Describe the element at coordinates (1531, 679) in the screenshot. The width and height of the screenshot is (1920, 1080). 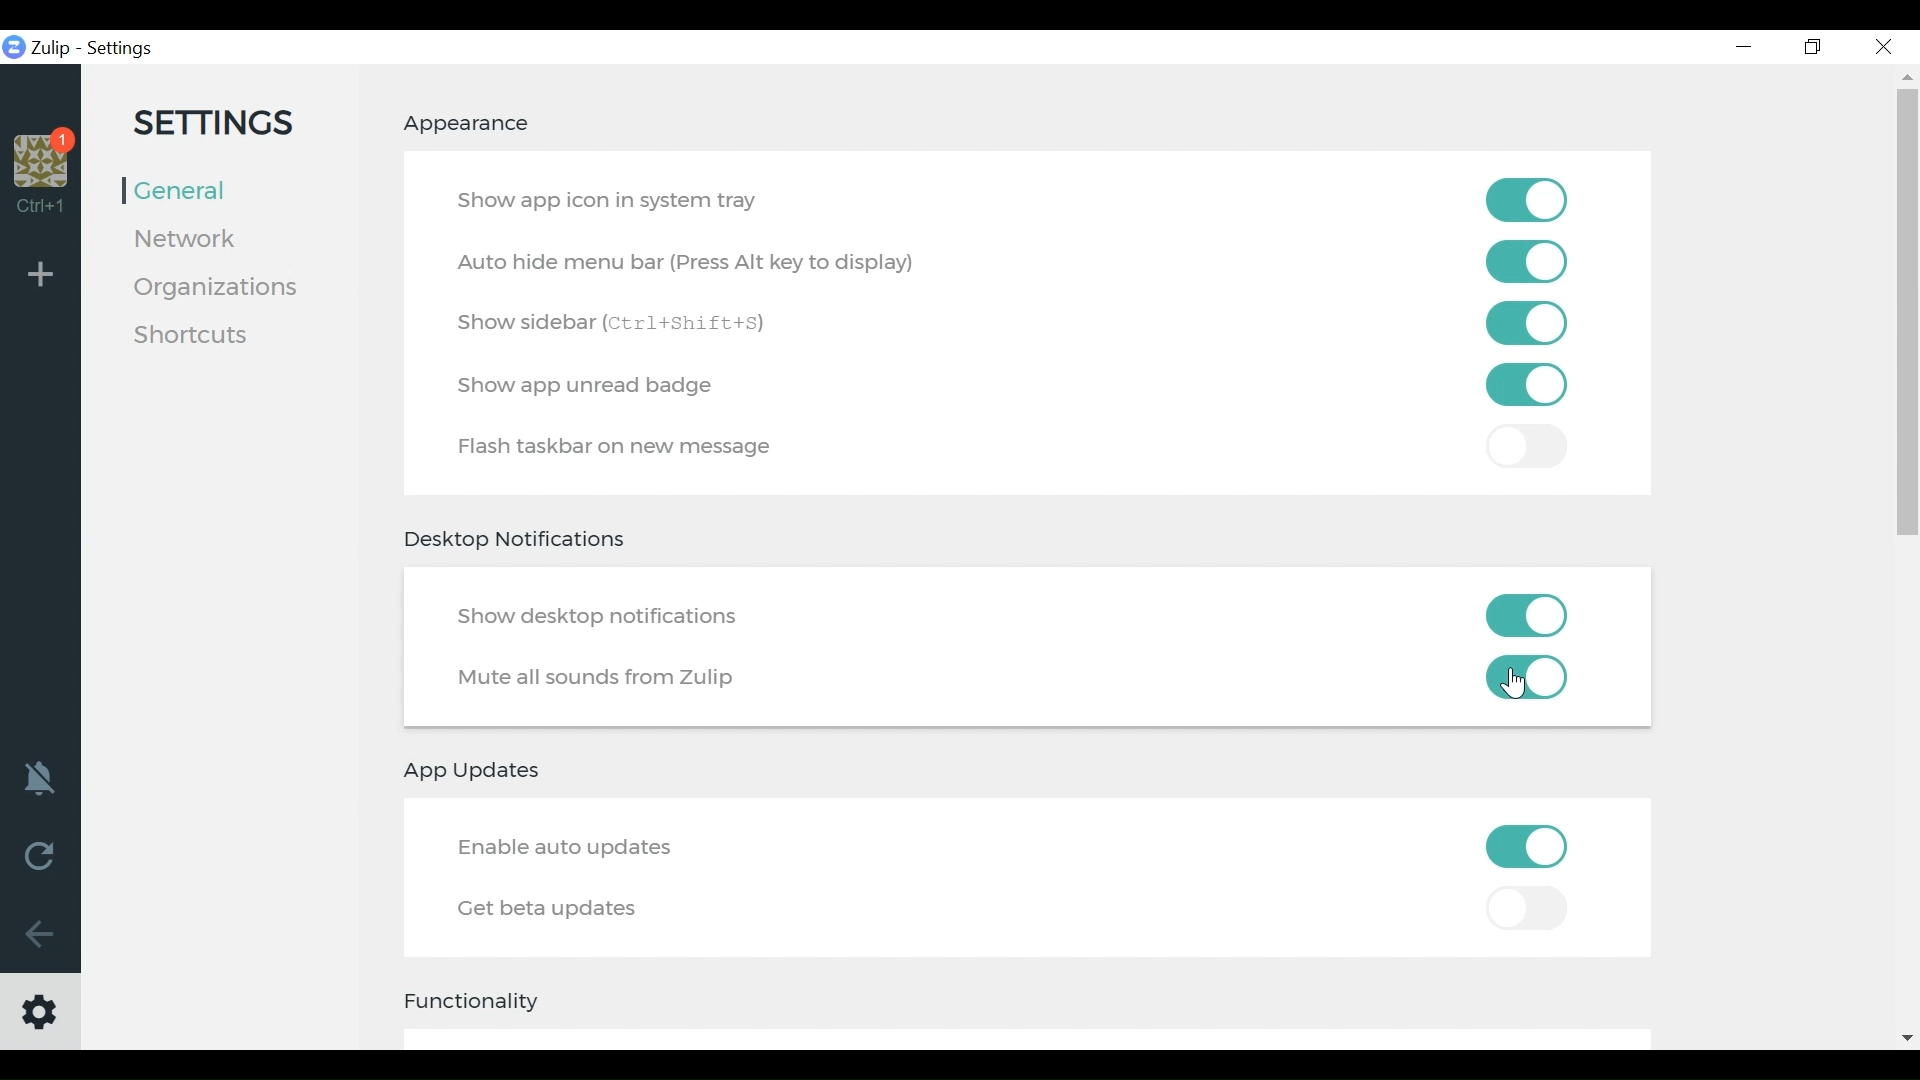
I see `Toggle off mute all sounds from zulip` at that location.